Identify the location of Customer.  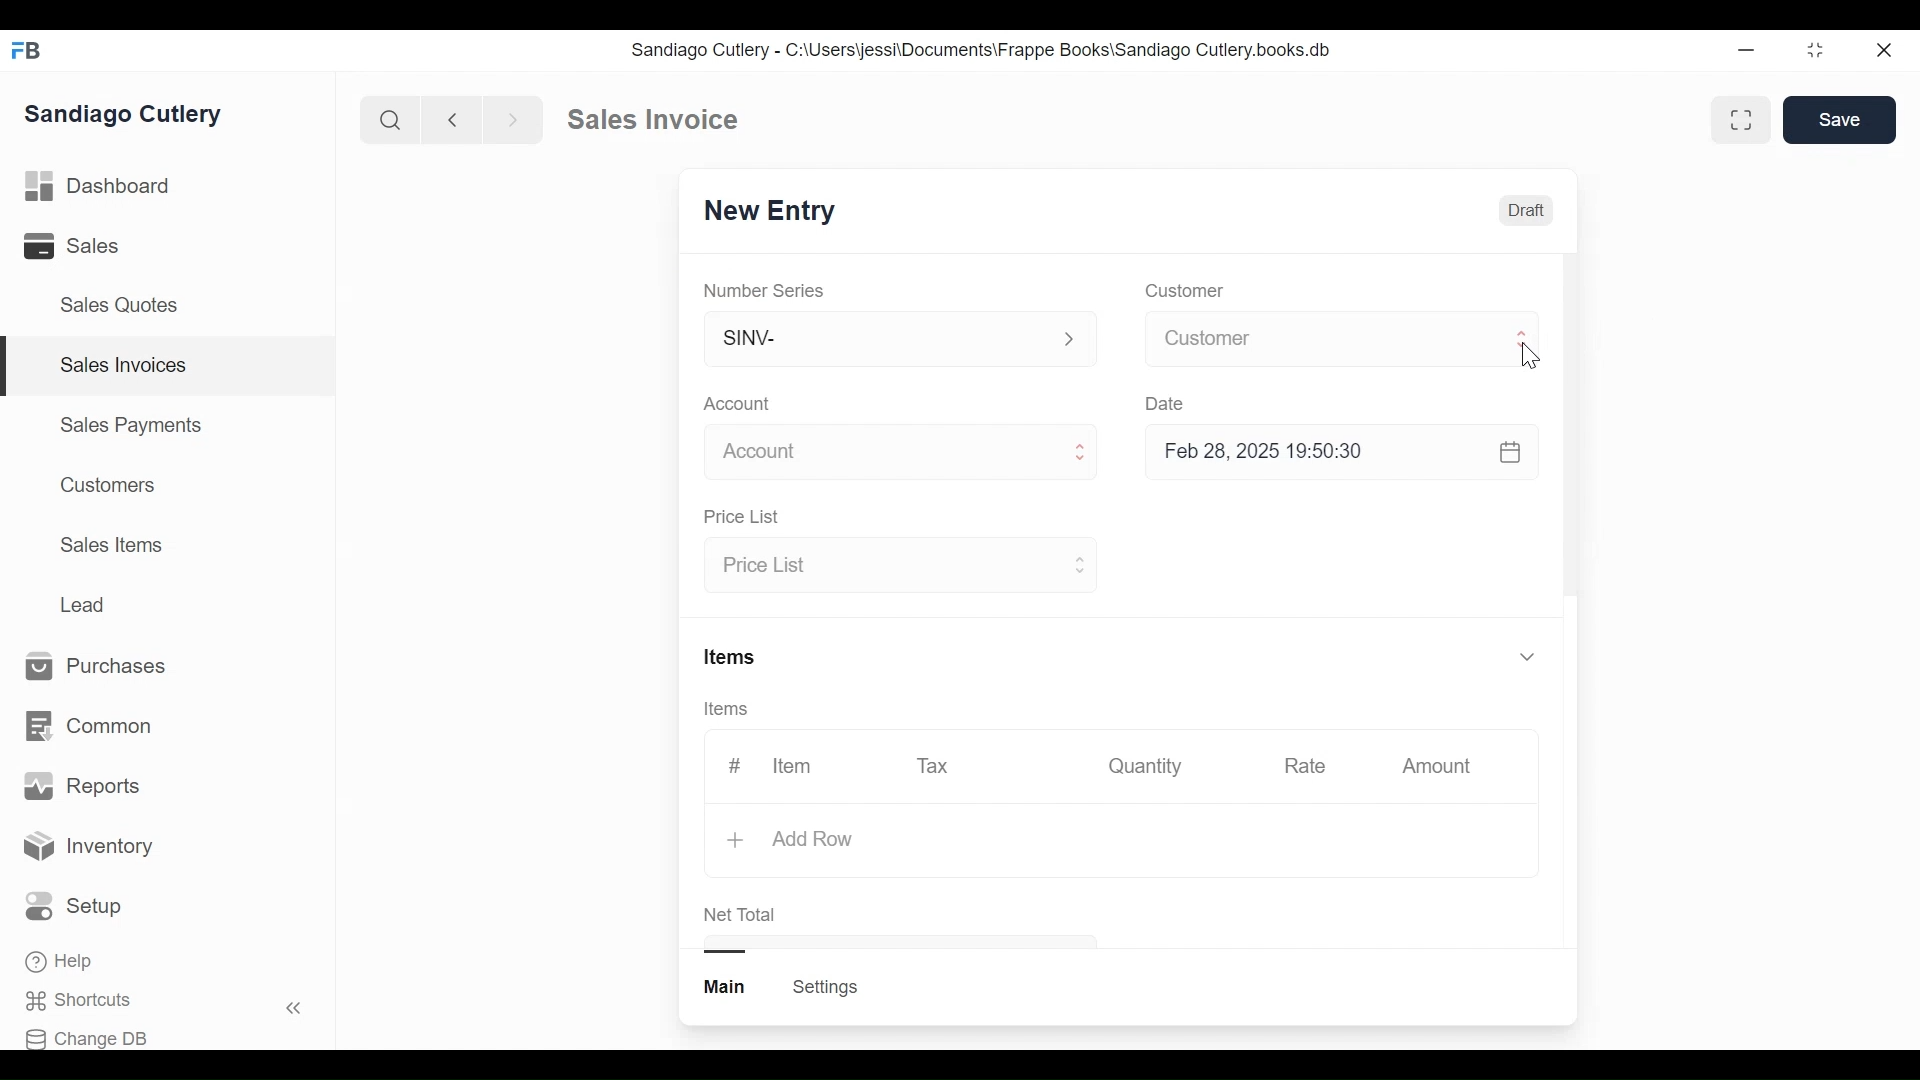
(1182, 292).